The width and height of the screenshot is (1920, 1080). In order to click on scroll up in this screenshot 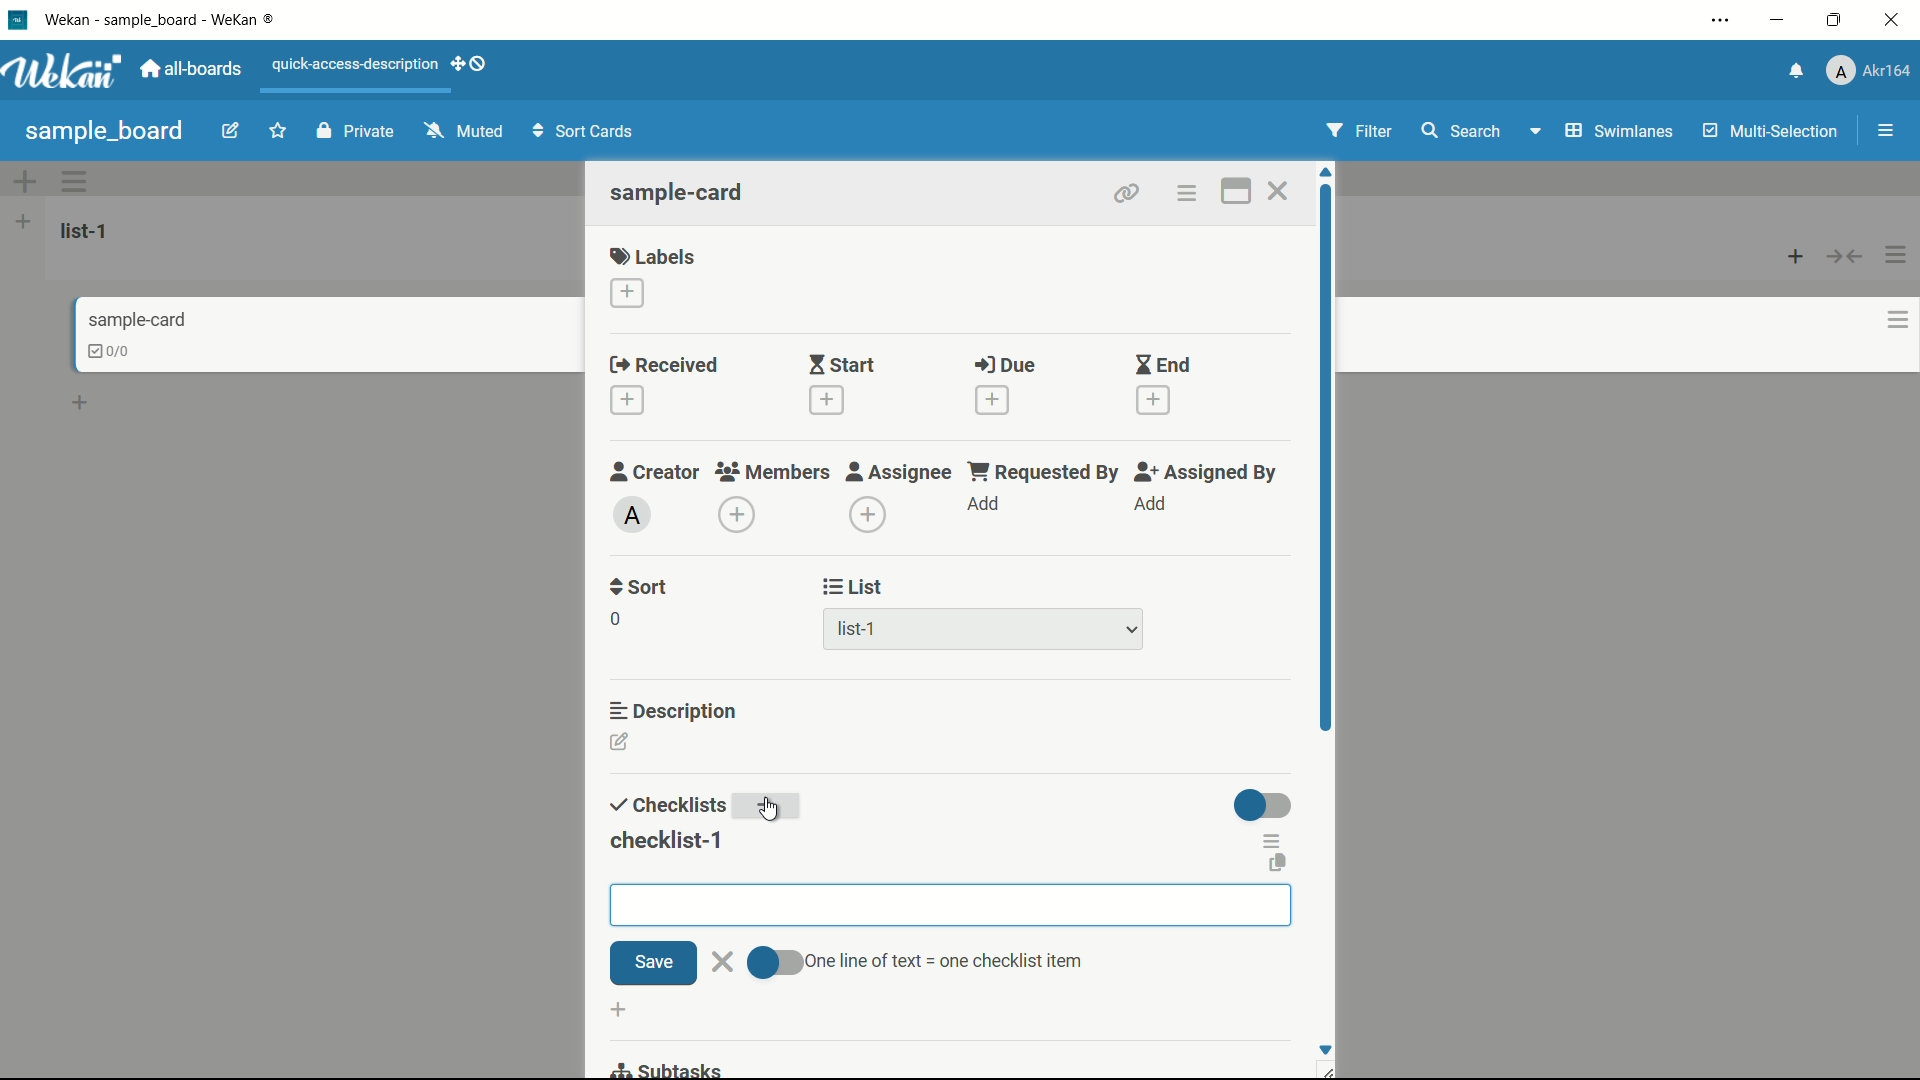, I will do `click(1328, 172)`.